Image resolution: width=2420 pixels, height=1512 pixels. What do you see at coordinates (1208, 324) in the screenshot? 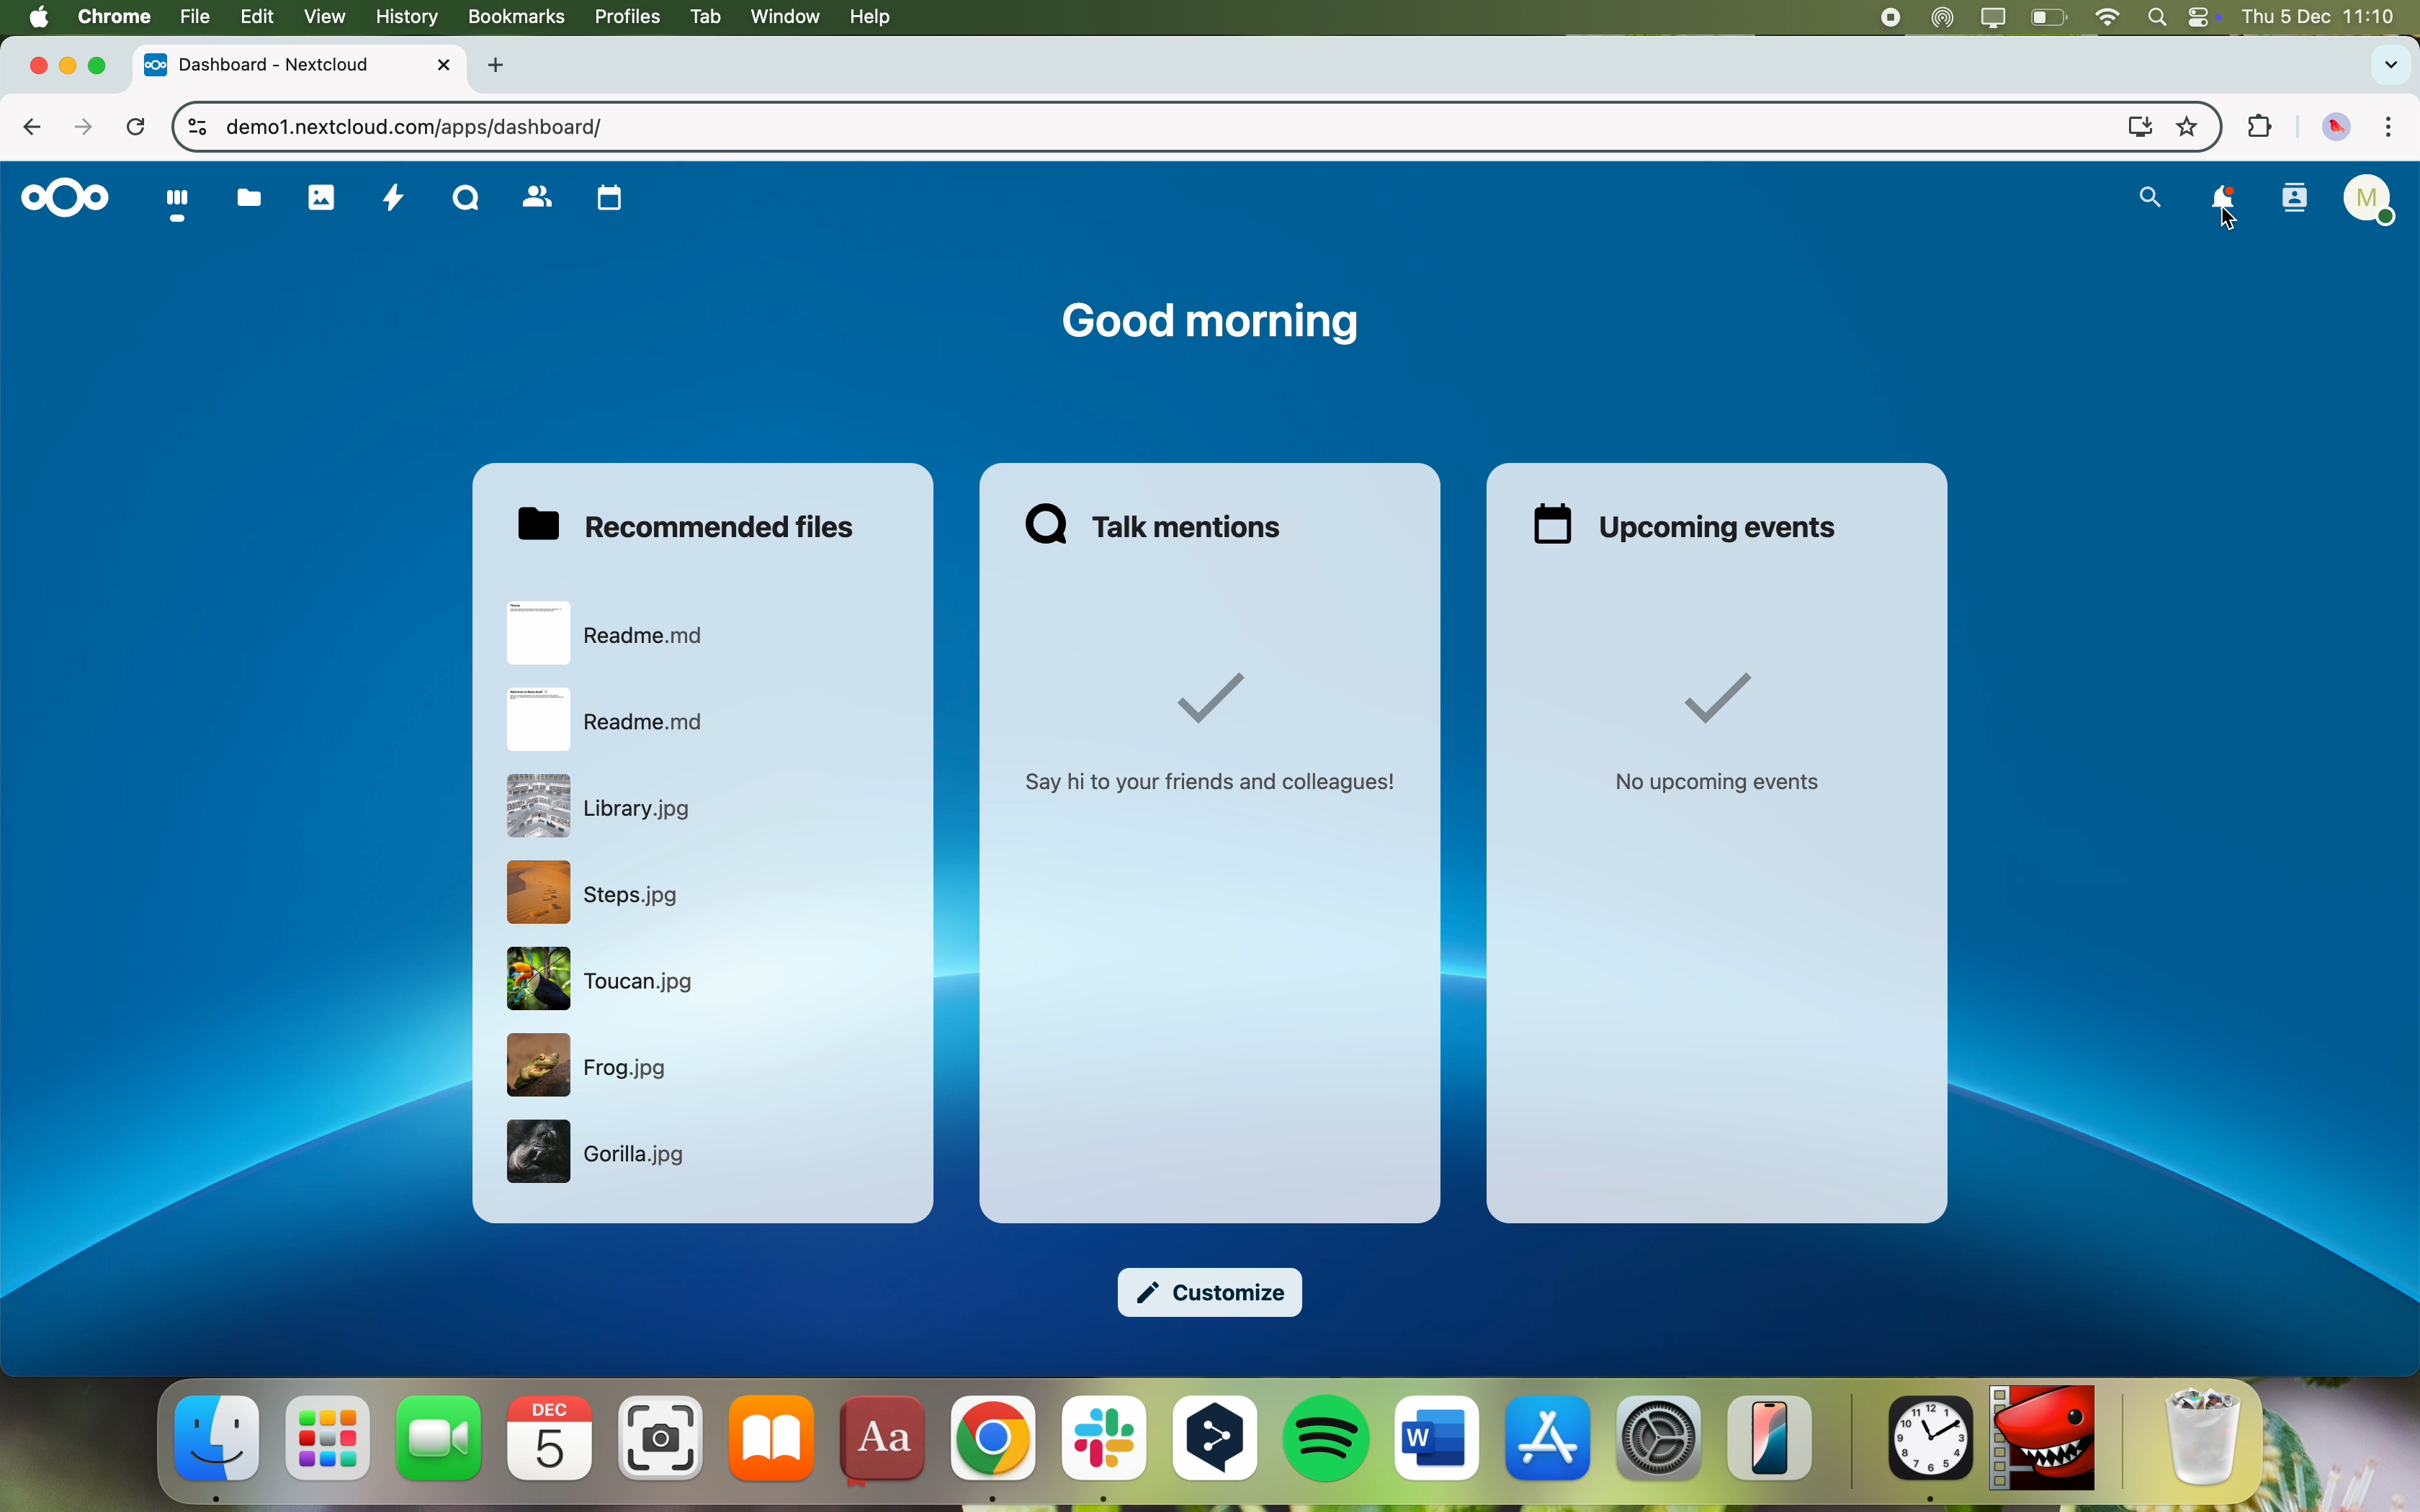
I see `good morning` at bounding box center [1208, 324].